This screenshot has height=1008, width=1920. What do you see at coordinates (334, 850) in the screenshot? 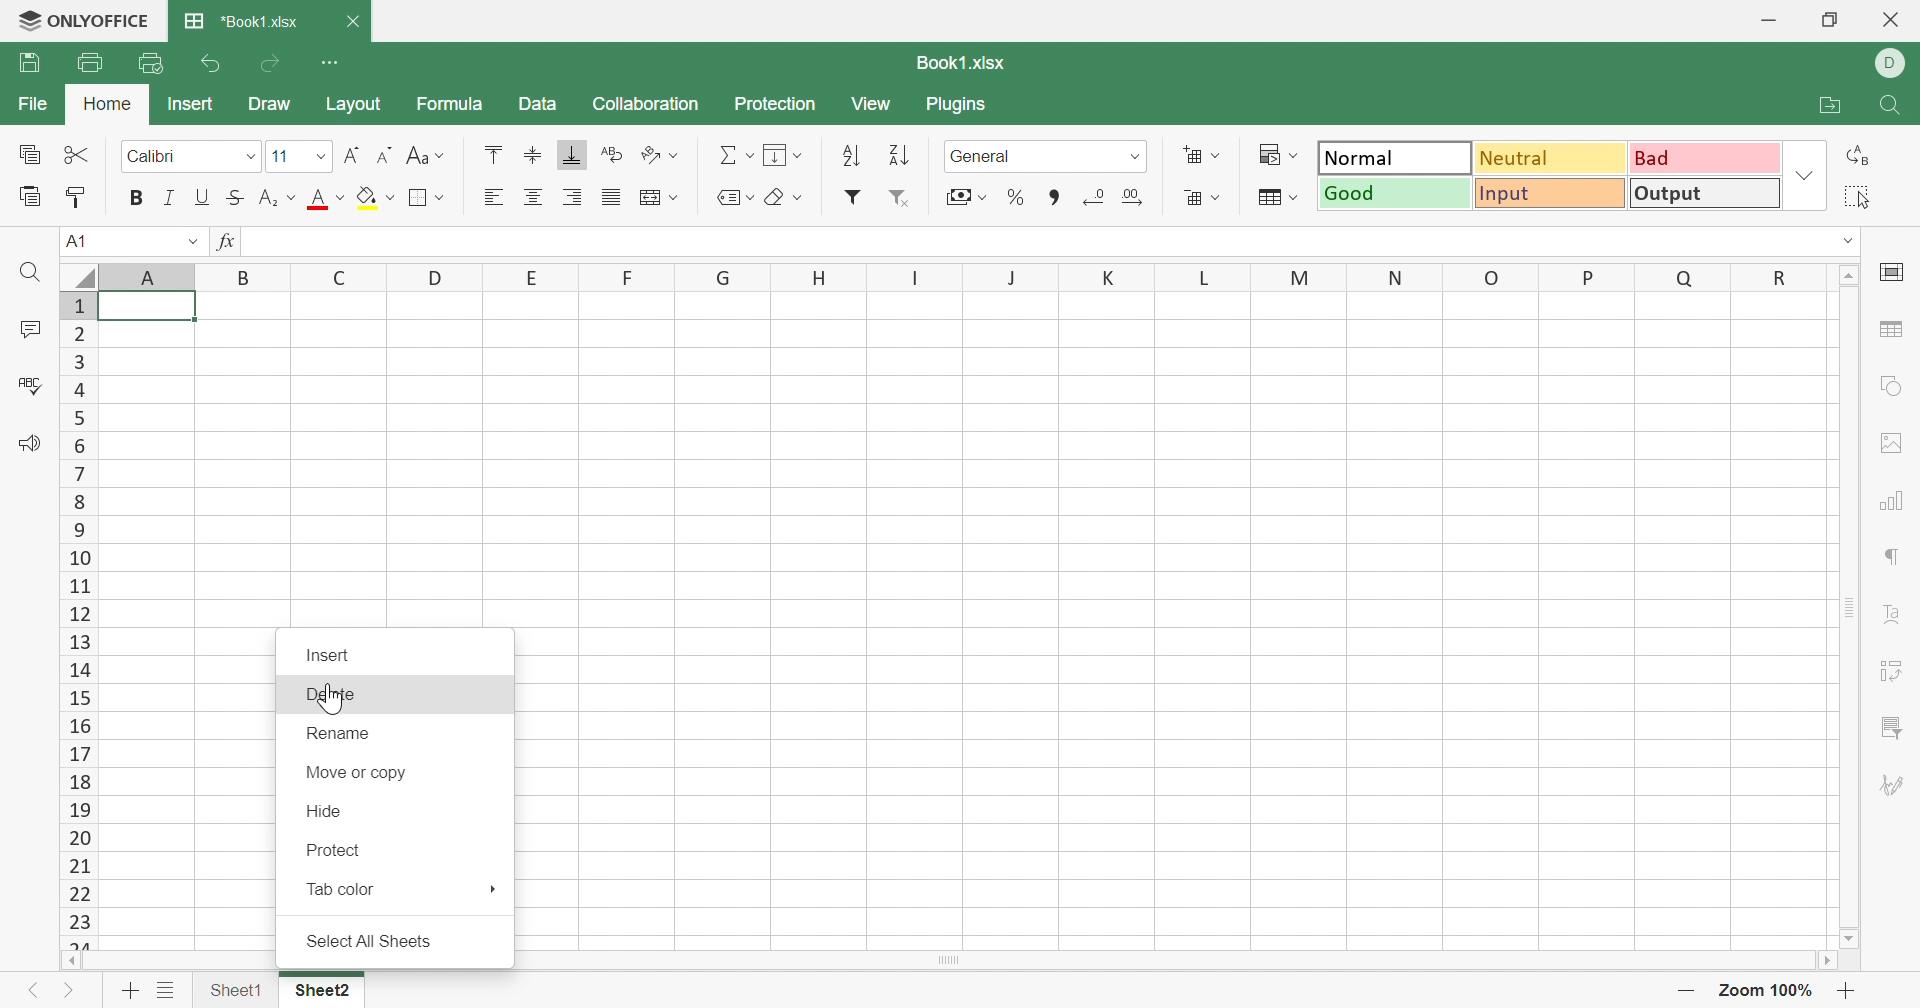
I see `Protect` at bounding box center [334, 850].